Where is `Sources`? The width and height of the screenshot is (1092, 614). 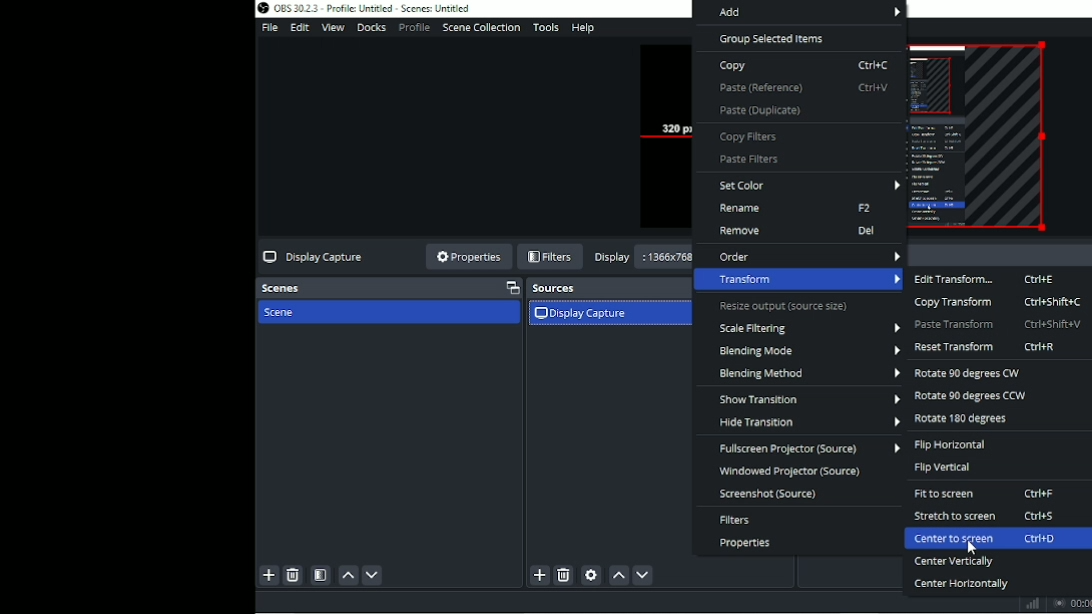
Sources is located at coordinates (604, 287).